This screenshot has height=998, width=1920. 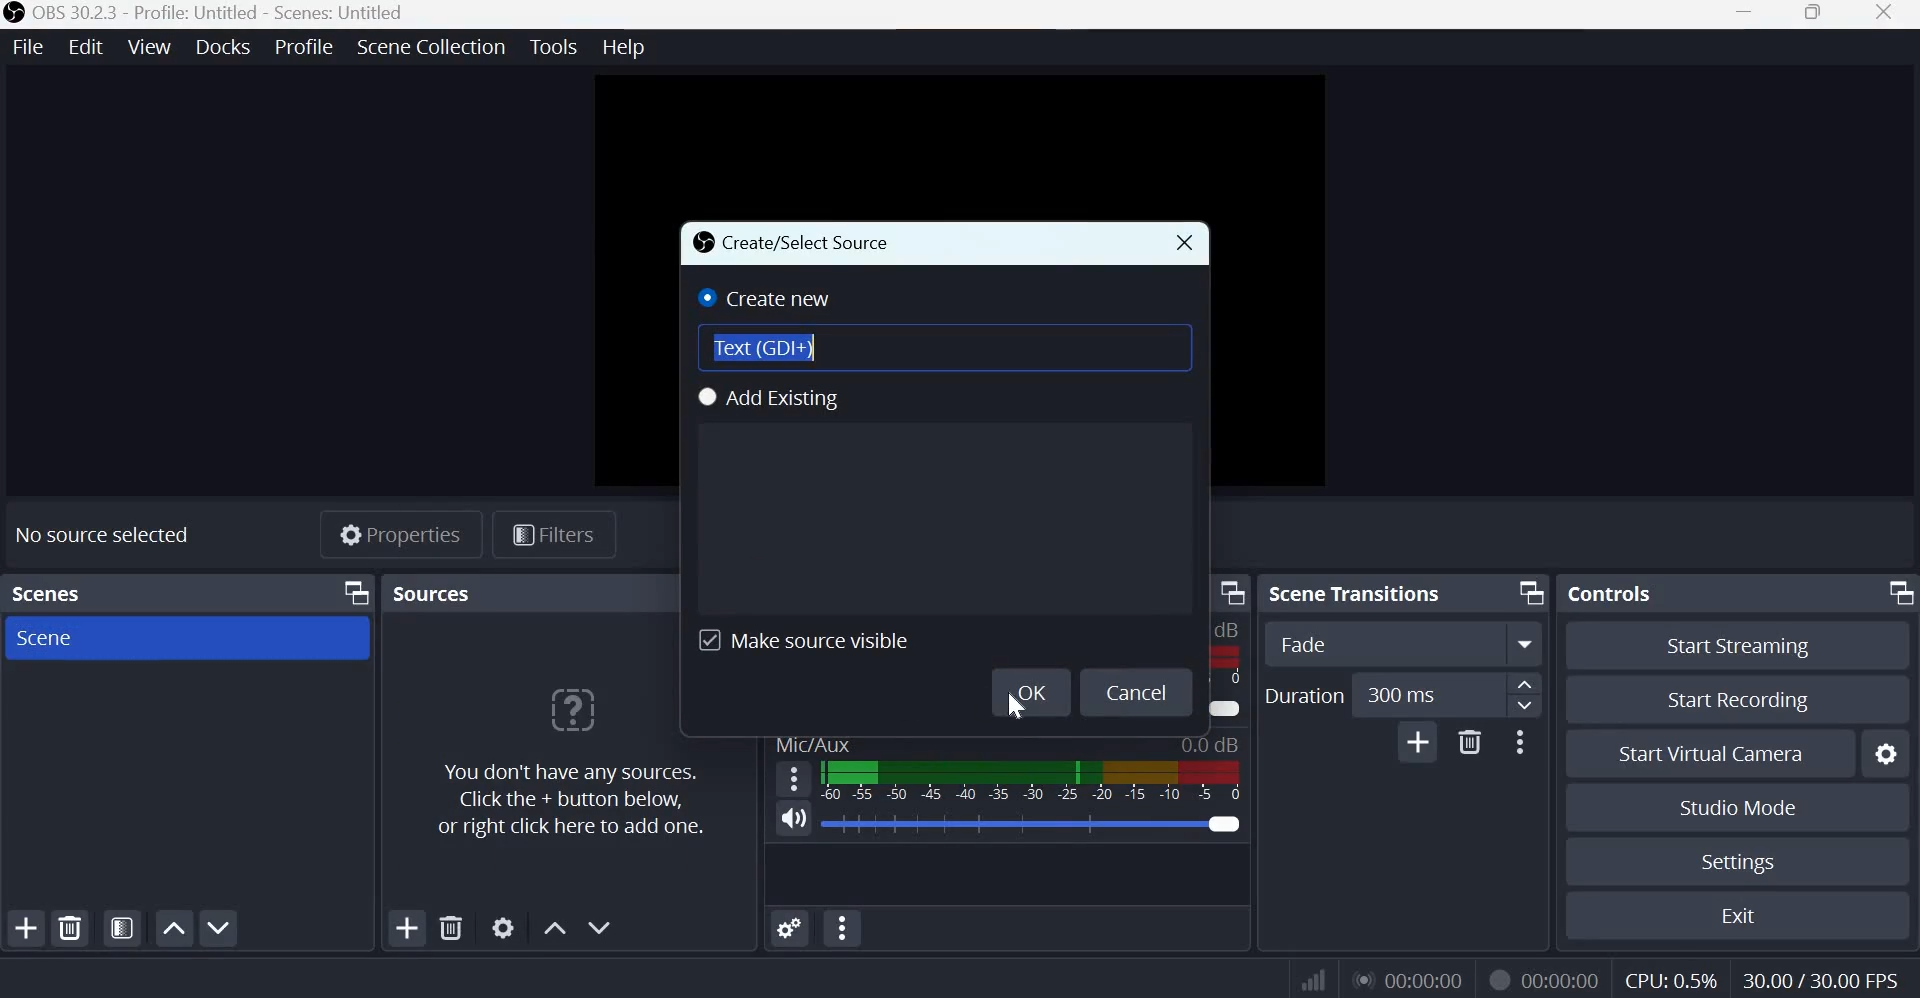 I want to click on Scene transitions, so click(x=1359, y=592).